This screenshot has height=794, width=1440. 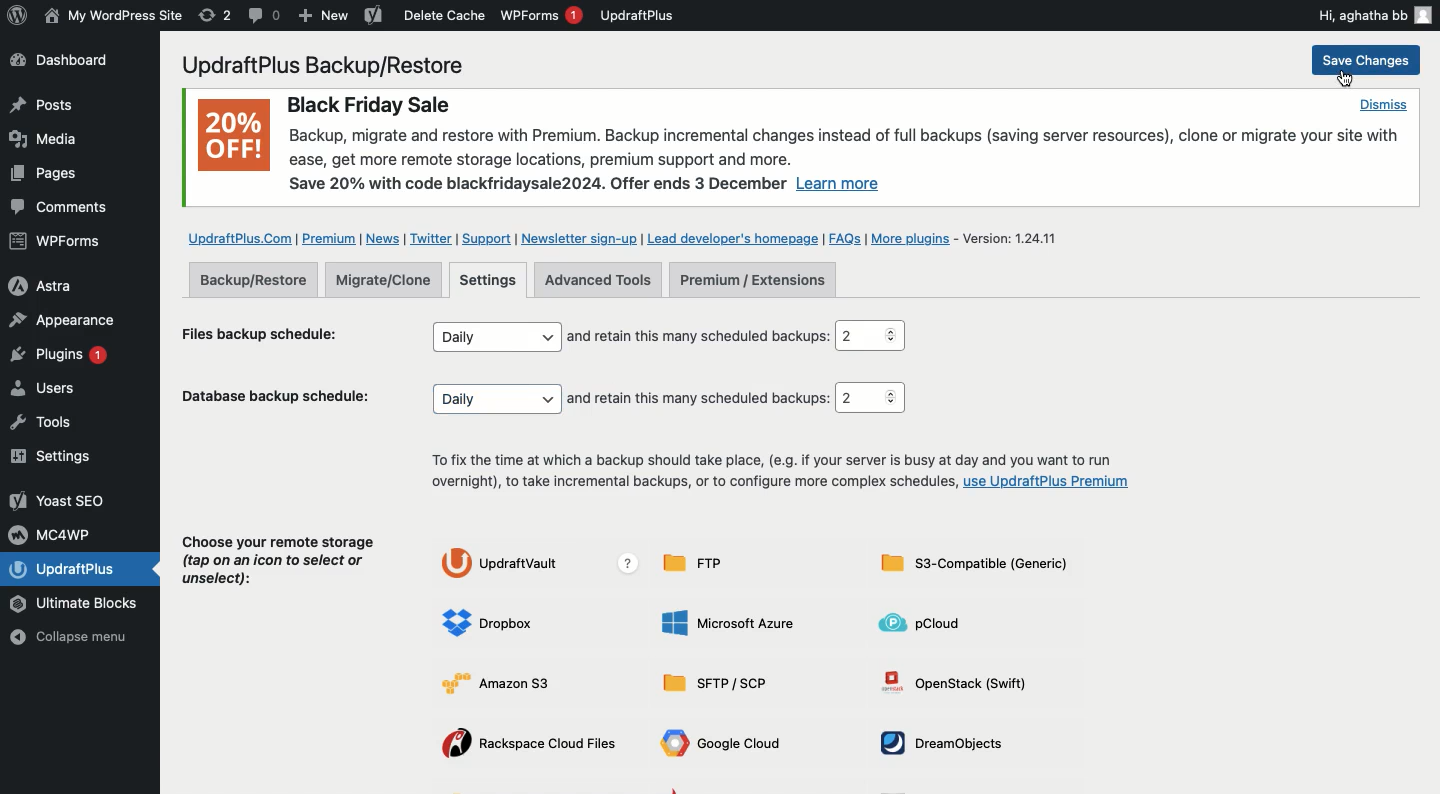 I want to click on Save changes click, so click(x=1364, y=59).